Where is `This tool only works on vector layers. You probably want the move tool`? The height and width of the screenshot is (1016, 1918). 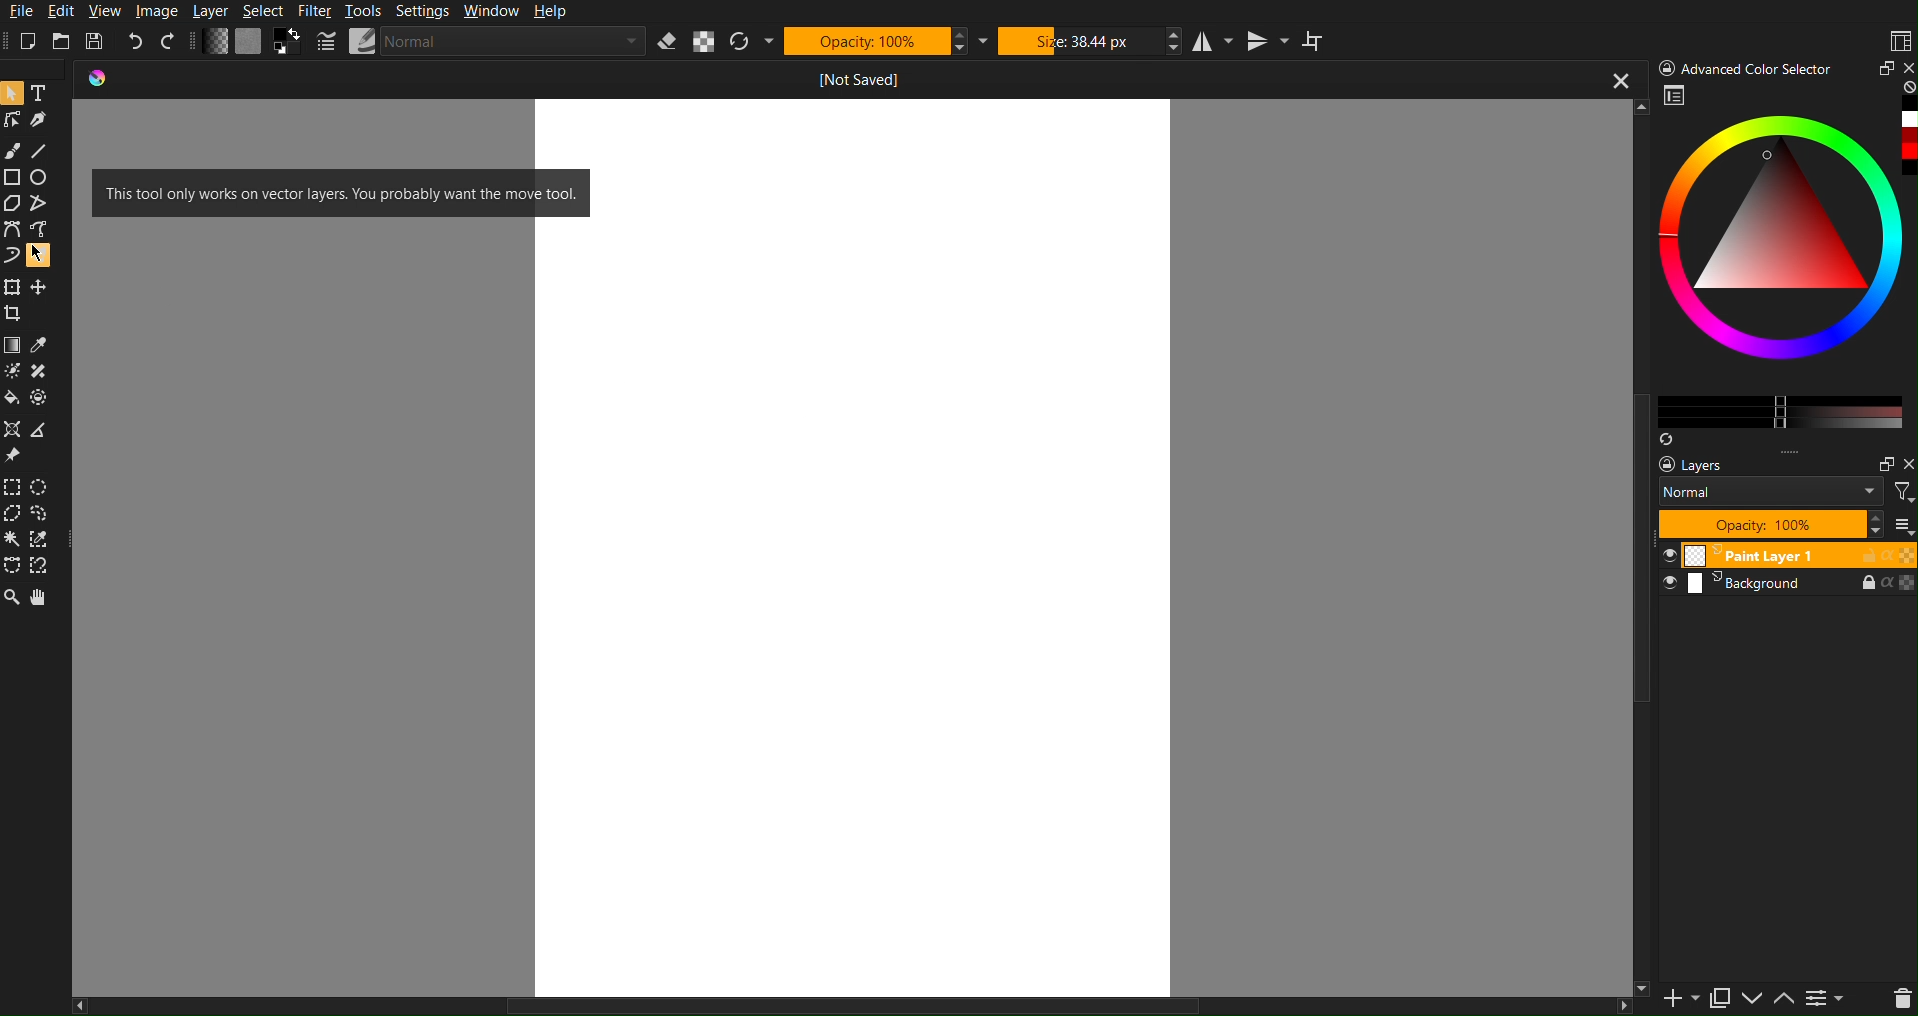 This tool only works on vector layers. You probably want the move tool is located at coordinates (340, 192).